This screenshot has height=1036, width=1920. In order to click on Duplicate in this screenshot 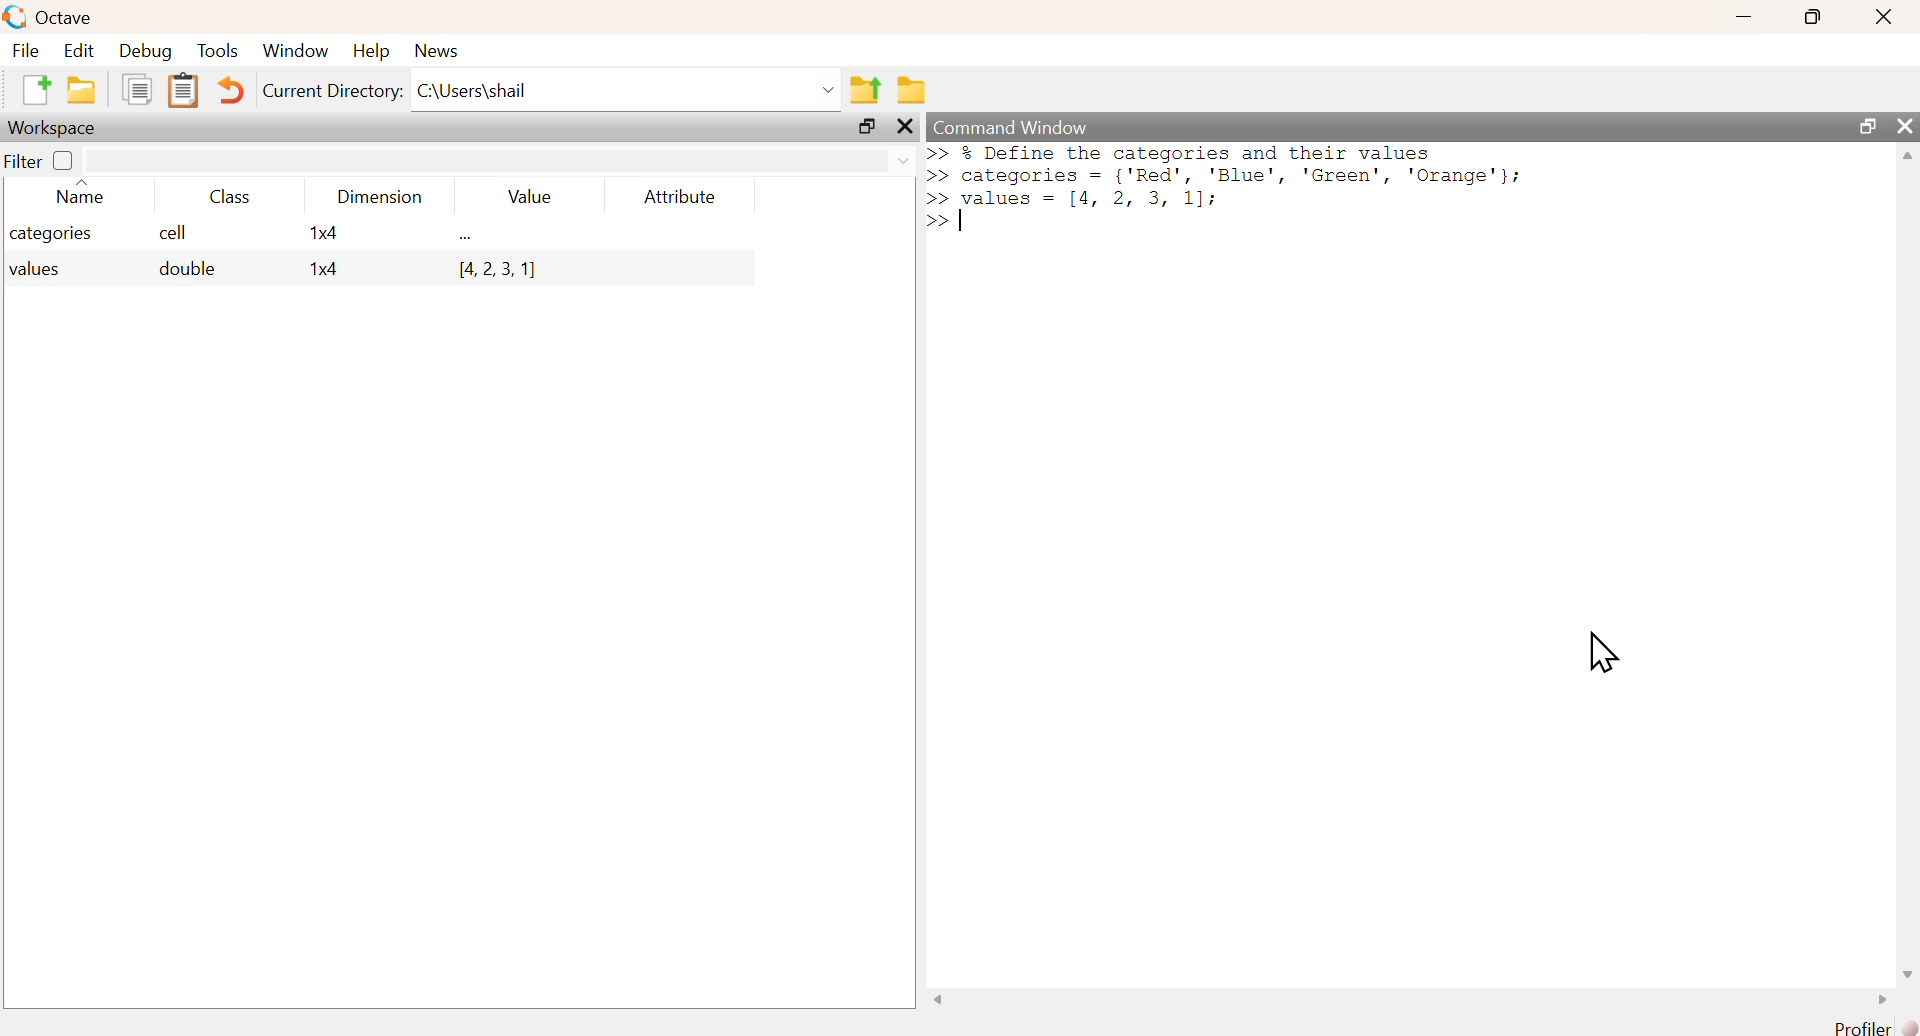, I will do `click(137, 88)`.